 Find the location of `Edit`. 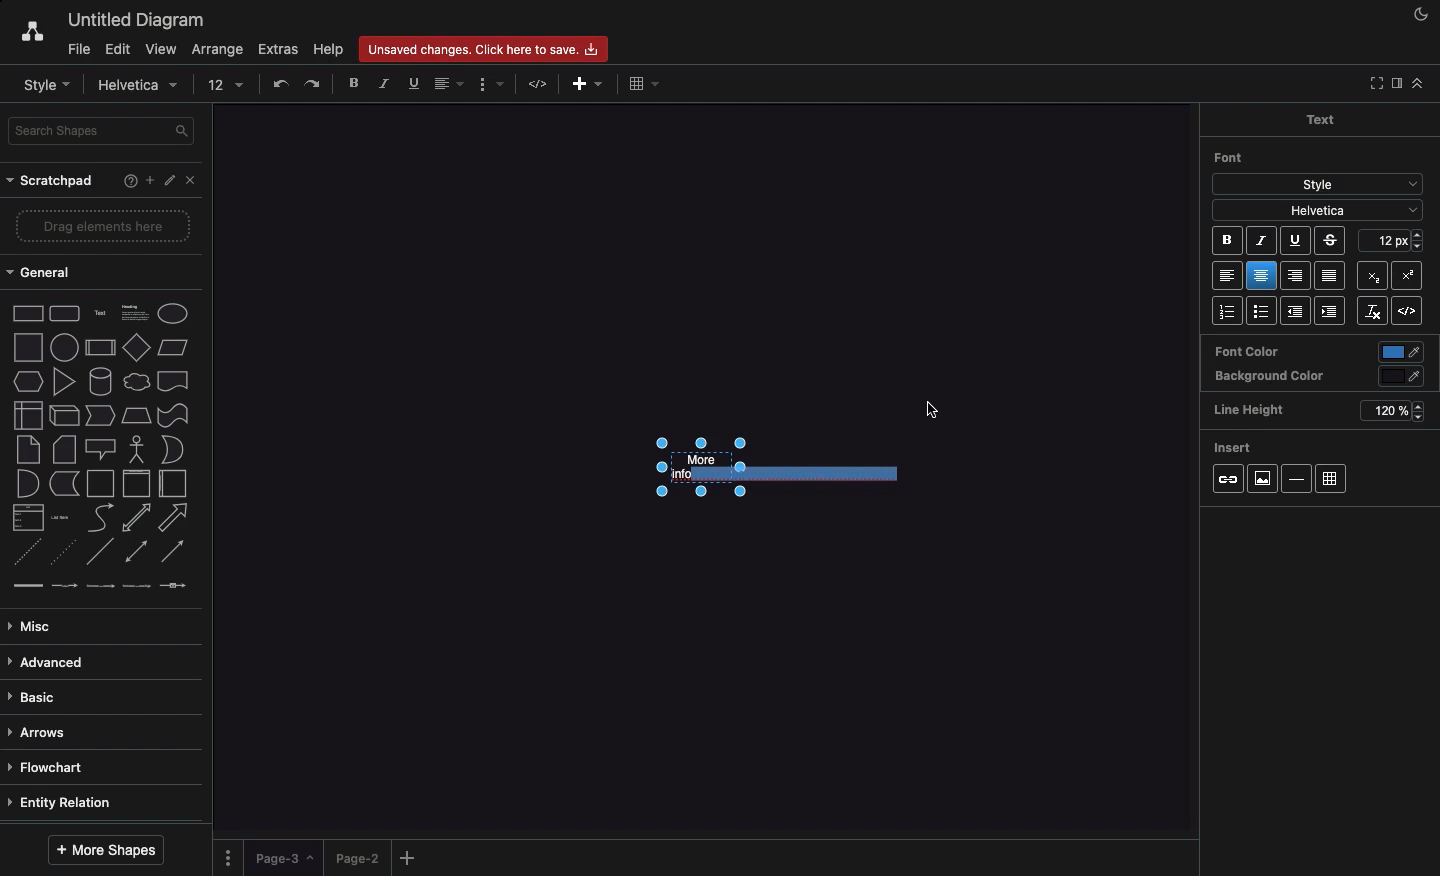

Edit is located at coordinates (117, 50).